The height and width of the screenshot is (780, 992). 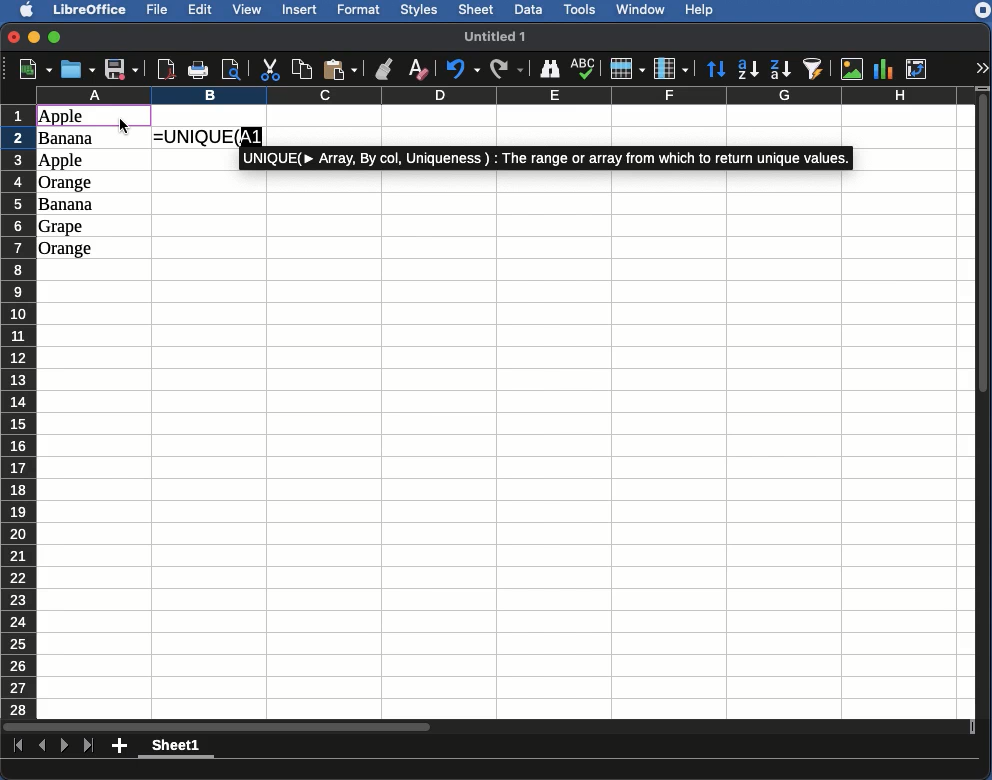 I want to click on Clear formatting, so click(x=420, y=68).